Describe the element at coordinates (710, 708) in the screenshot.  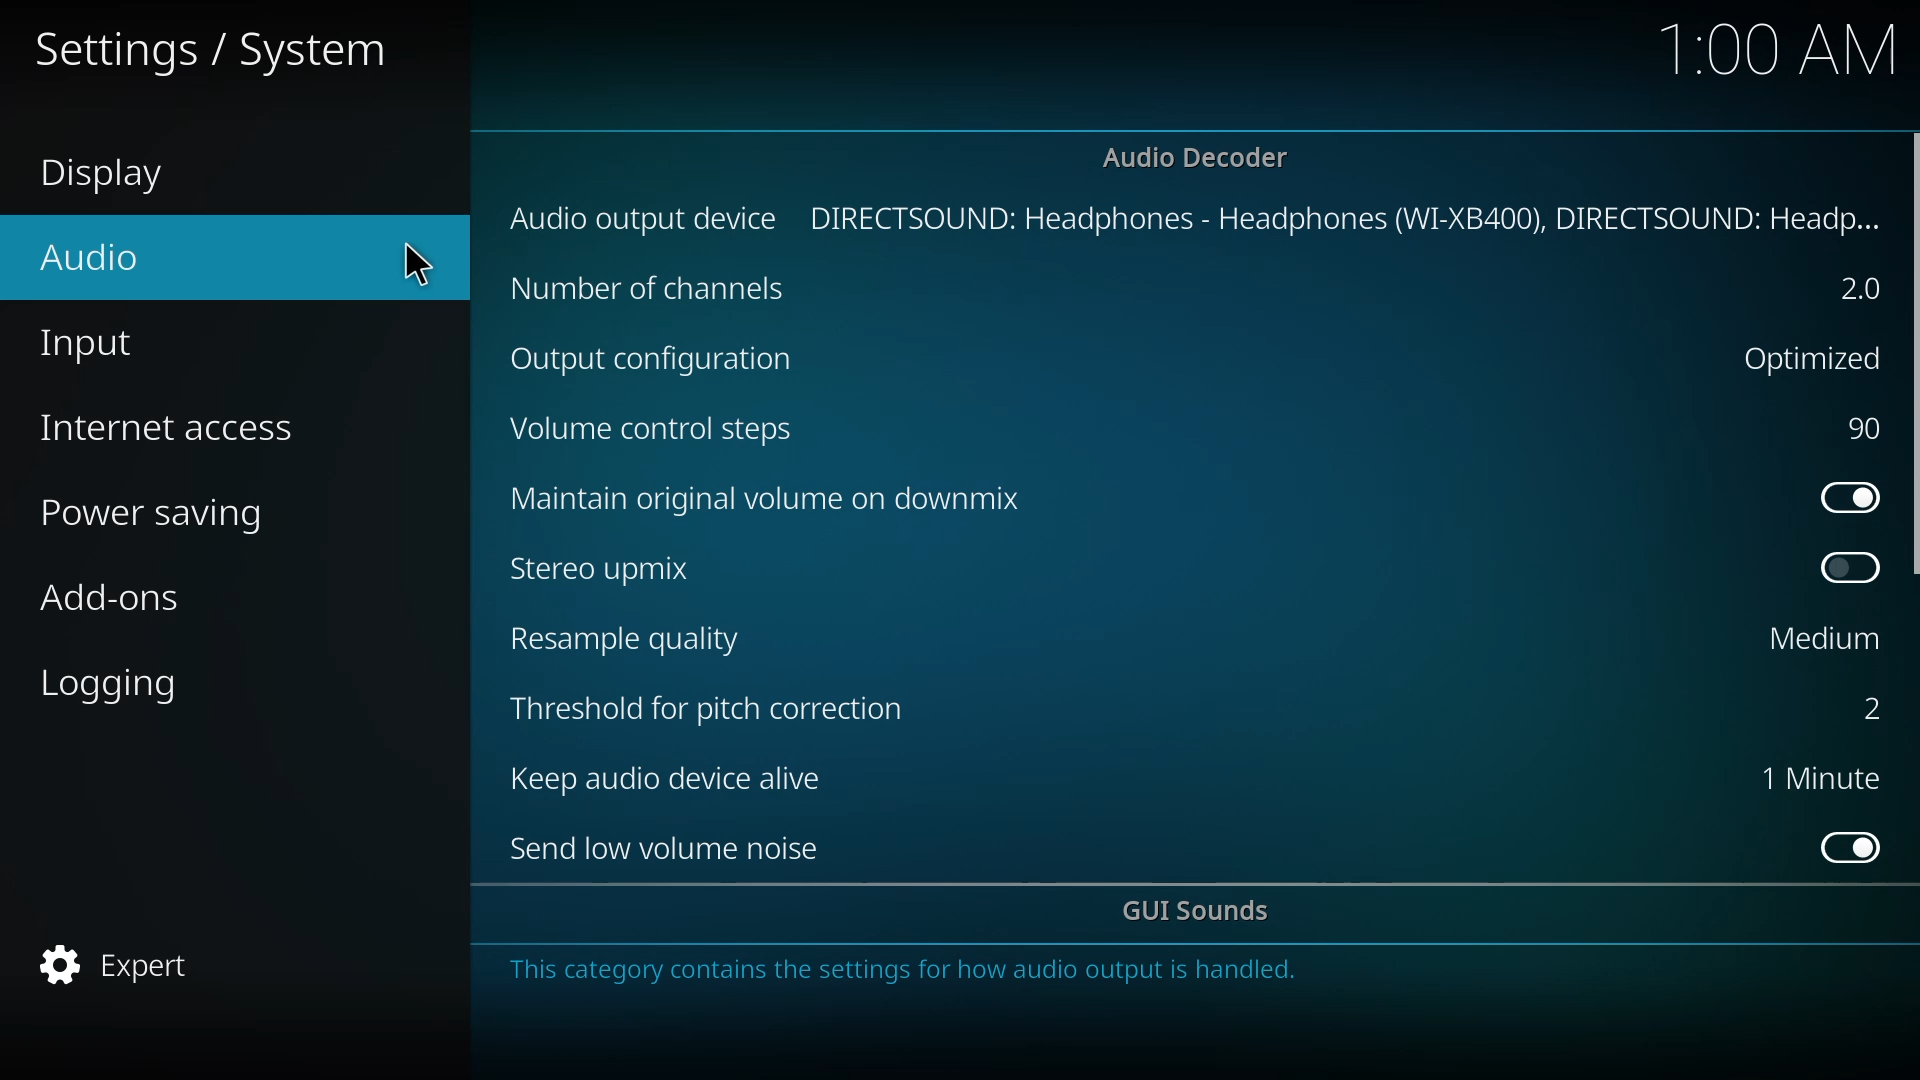
I see `threshold` at that location.